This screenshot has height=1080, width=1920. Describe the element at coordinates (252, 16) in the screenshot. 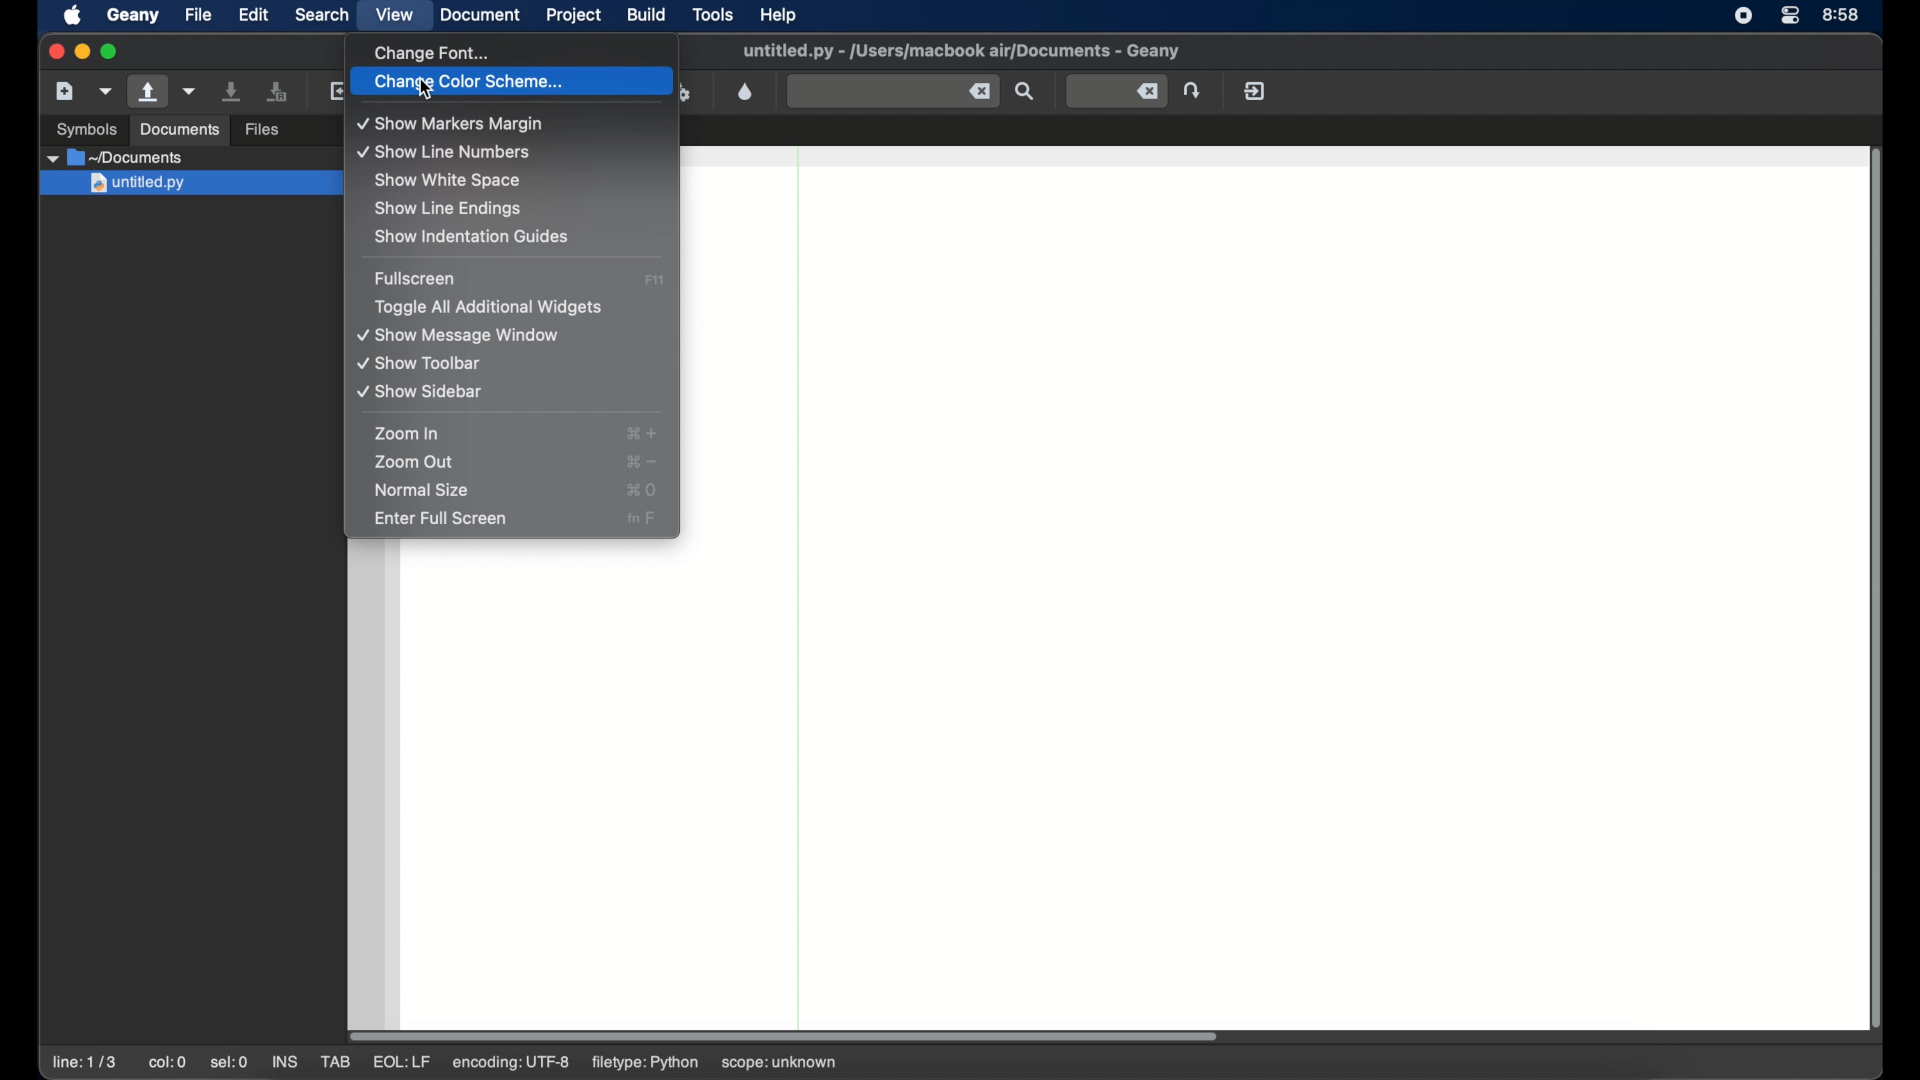

I see `edit` at that location.